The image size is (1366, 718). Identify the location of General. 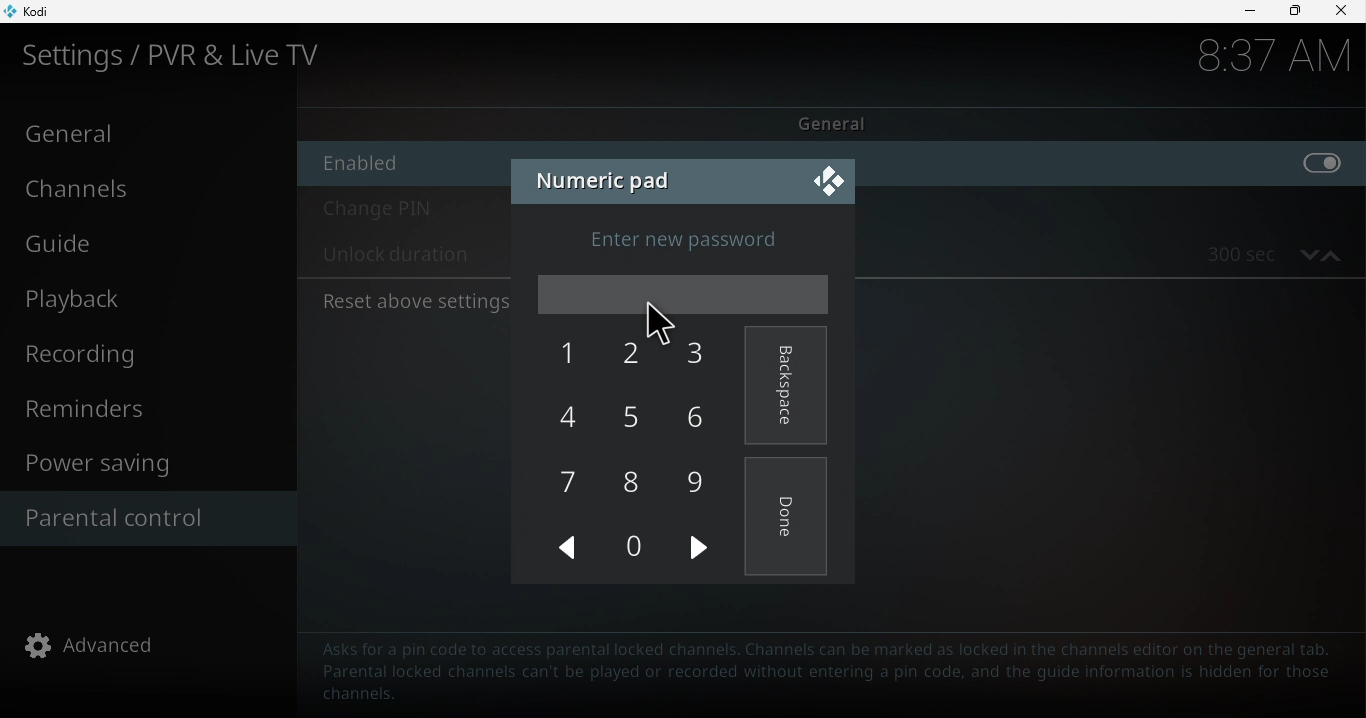
(145, 134).